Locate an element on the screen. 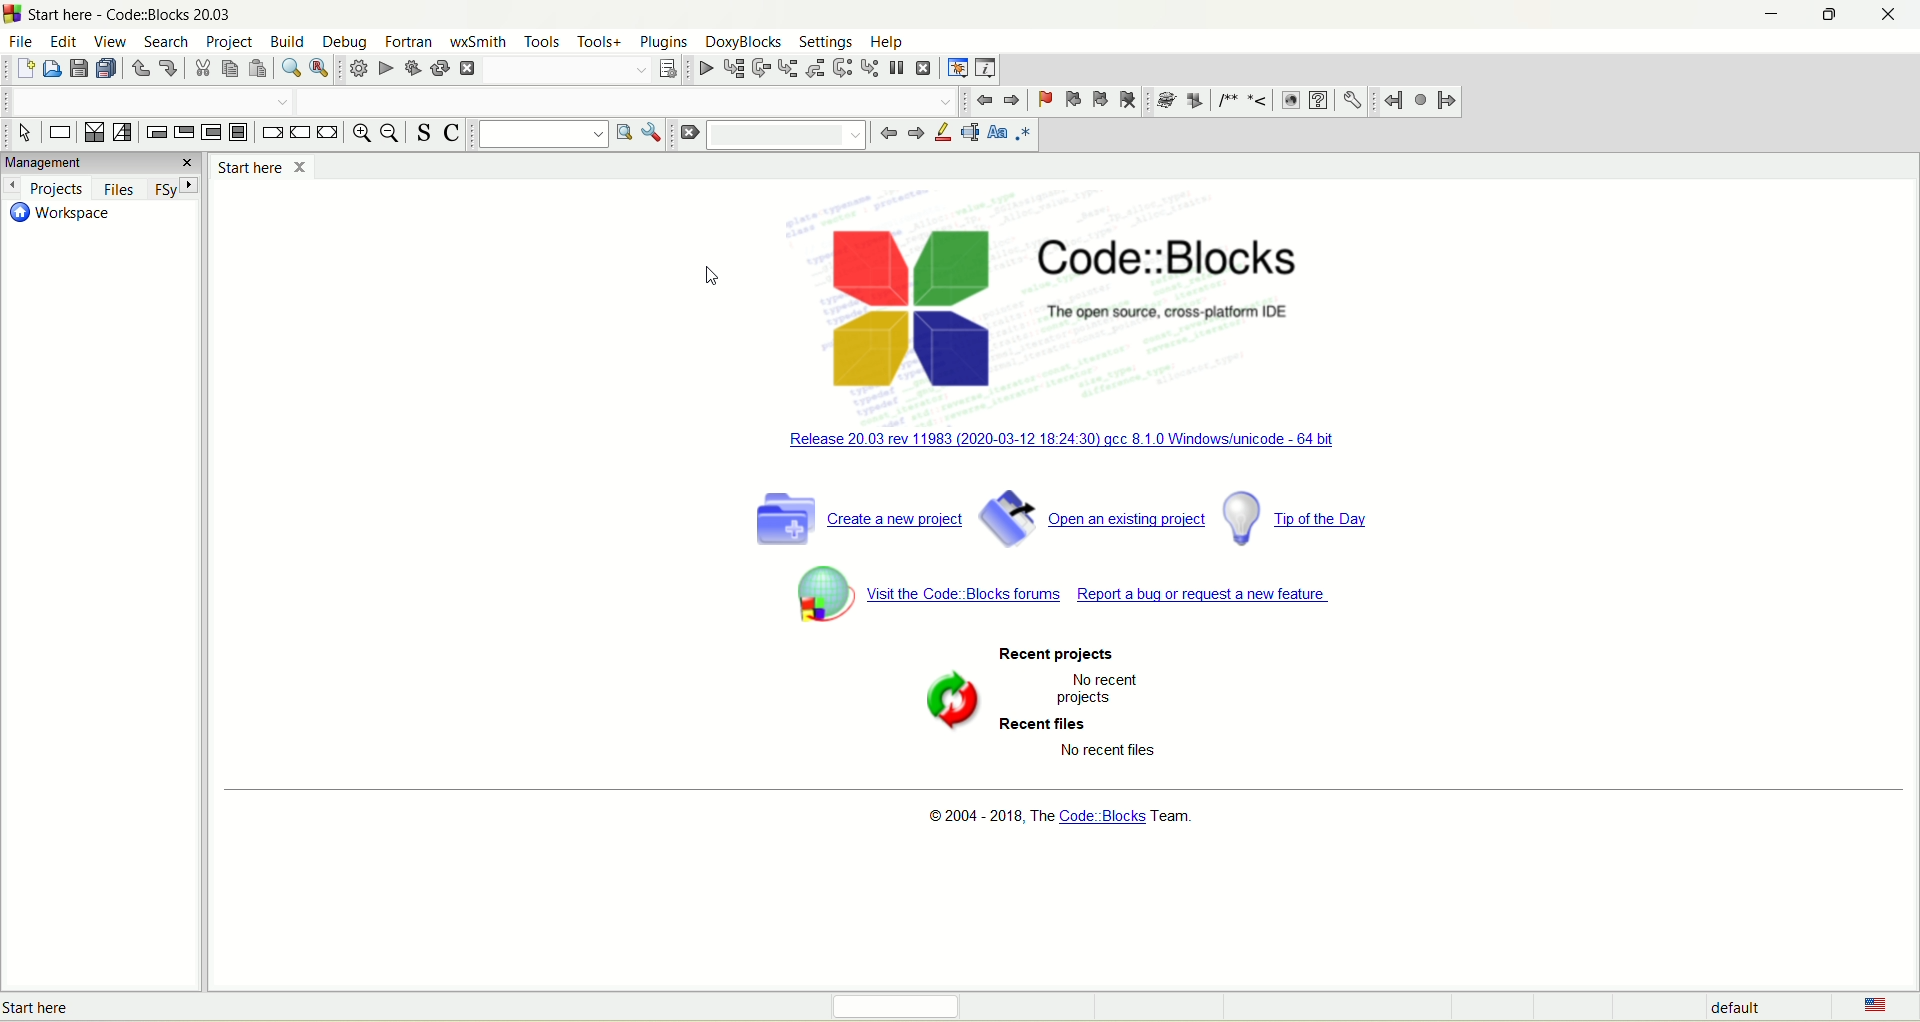 The height and width of the screenshot is (1022, 1920). text is located at coordinates (1115, 750).